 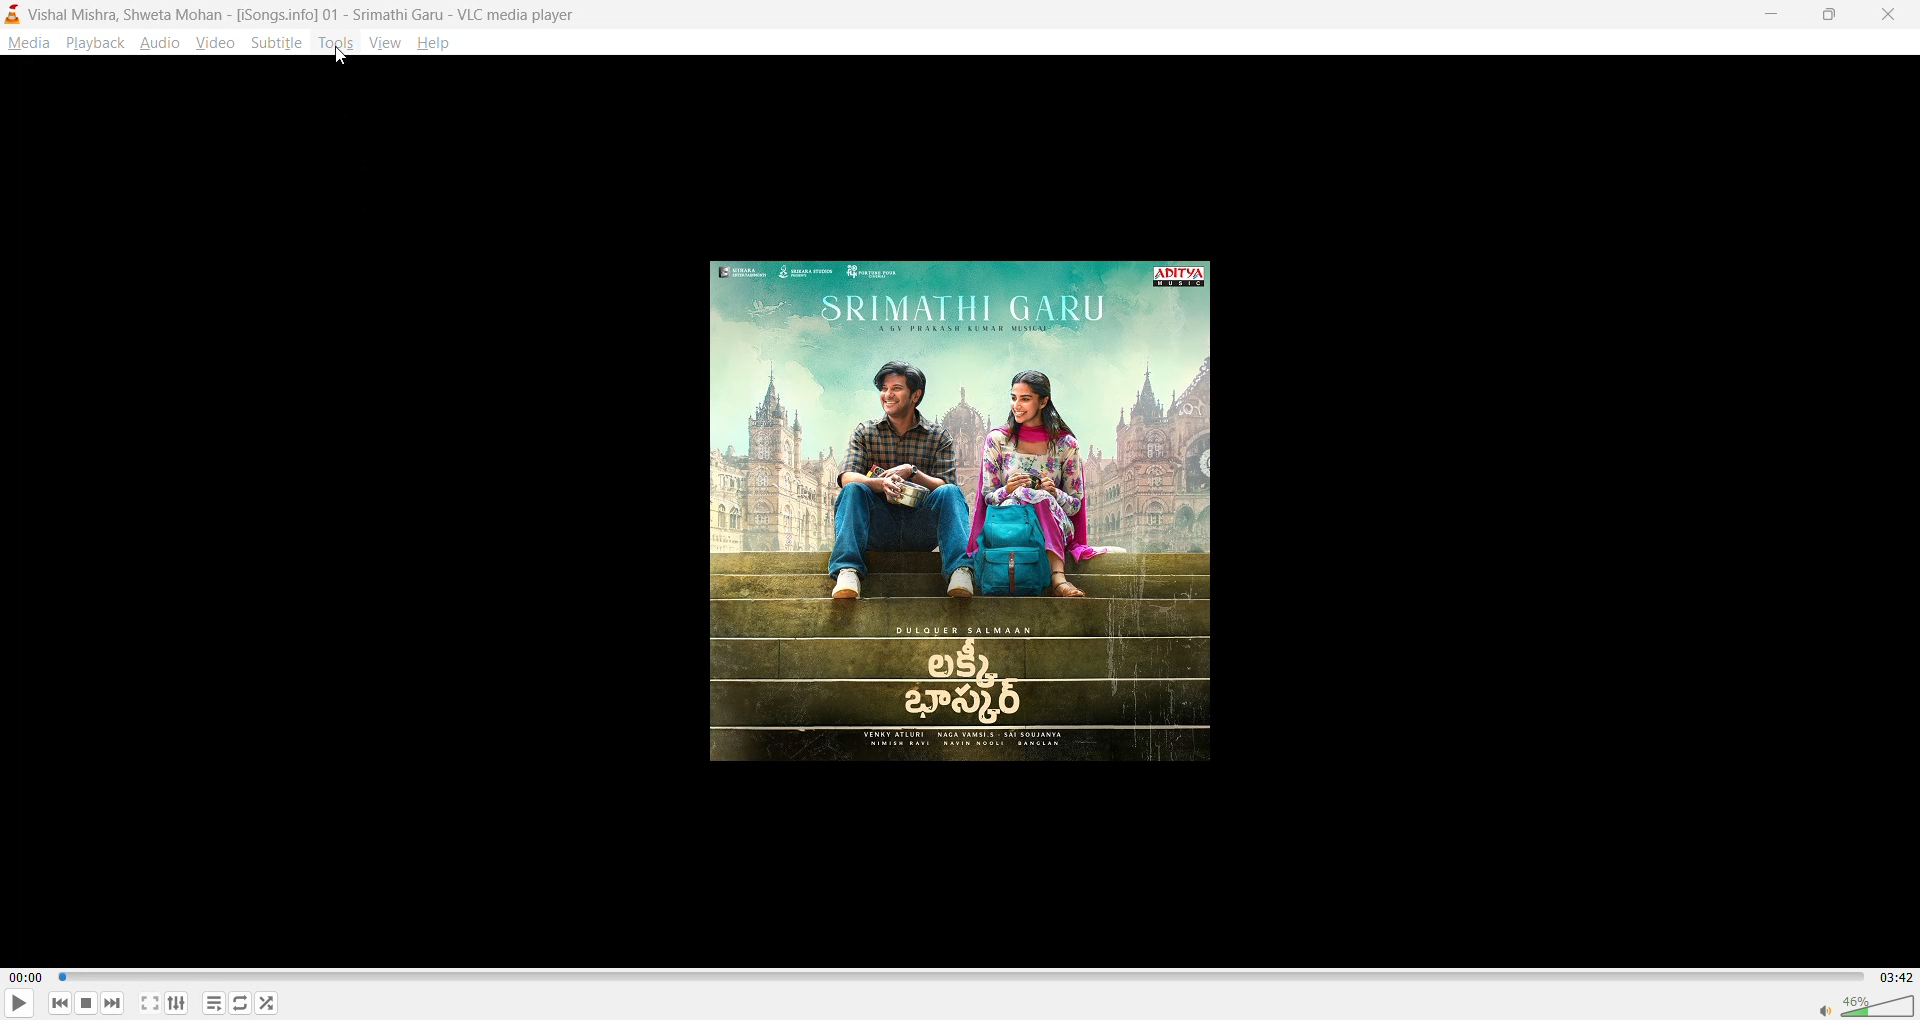 I want to click on subtitle, so click(x=277, y=42).